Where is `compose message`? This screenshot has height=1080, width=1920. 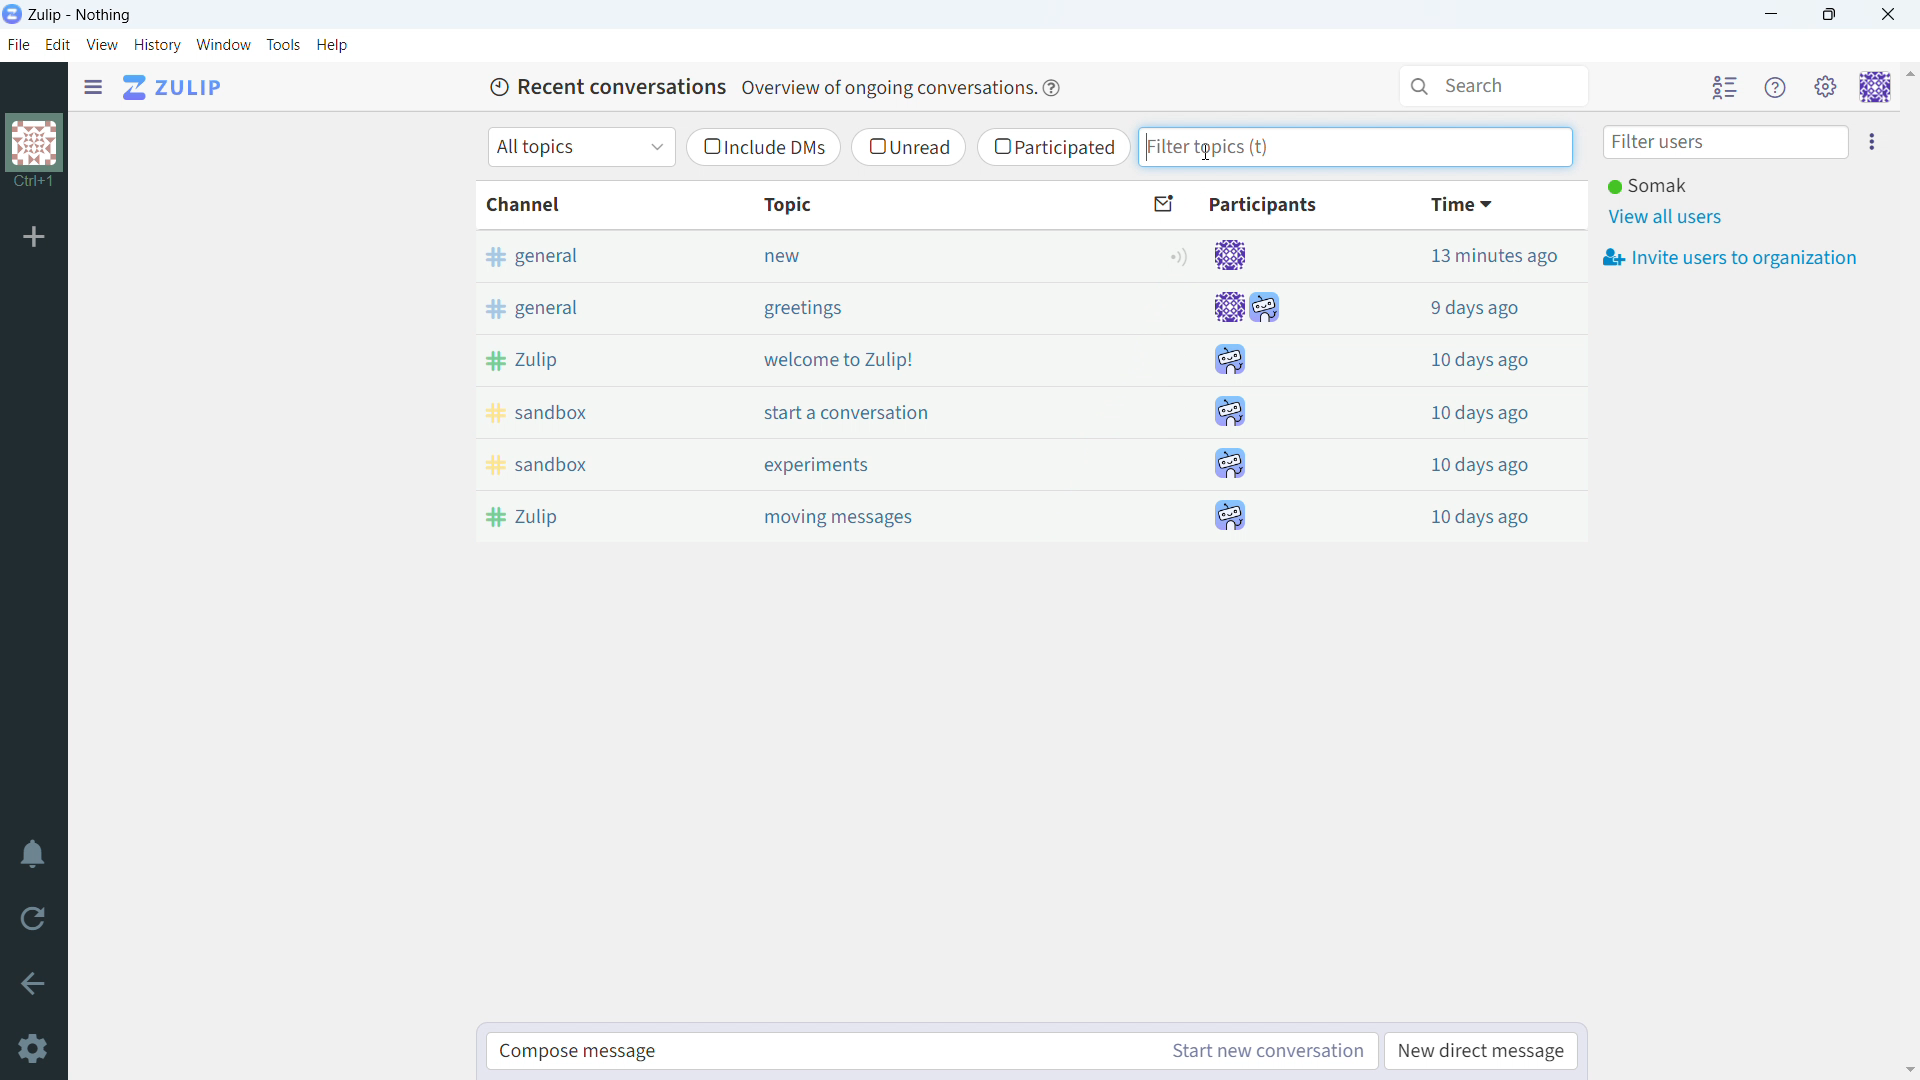 compose message is located at coordinates (818, 1052).